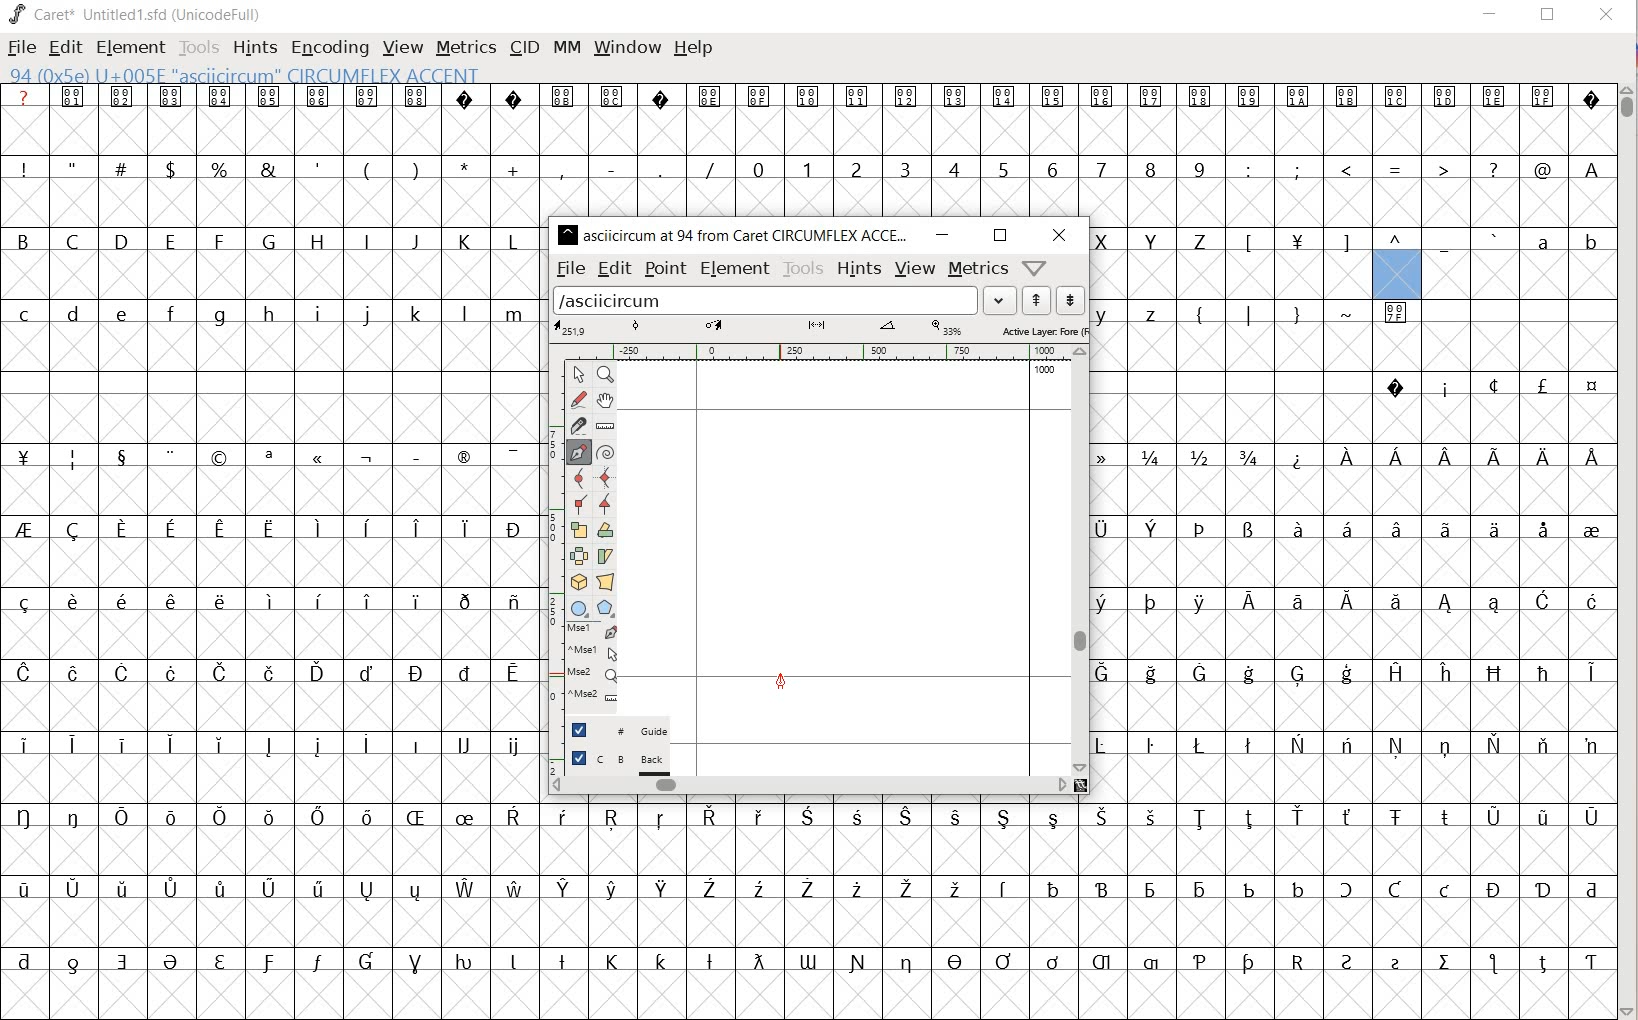  Describe the element at coordinates (523, 47) in the screenshot. I see `CID` at that location.